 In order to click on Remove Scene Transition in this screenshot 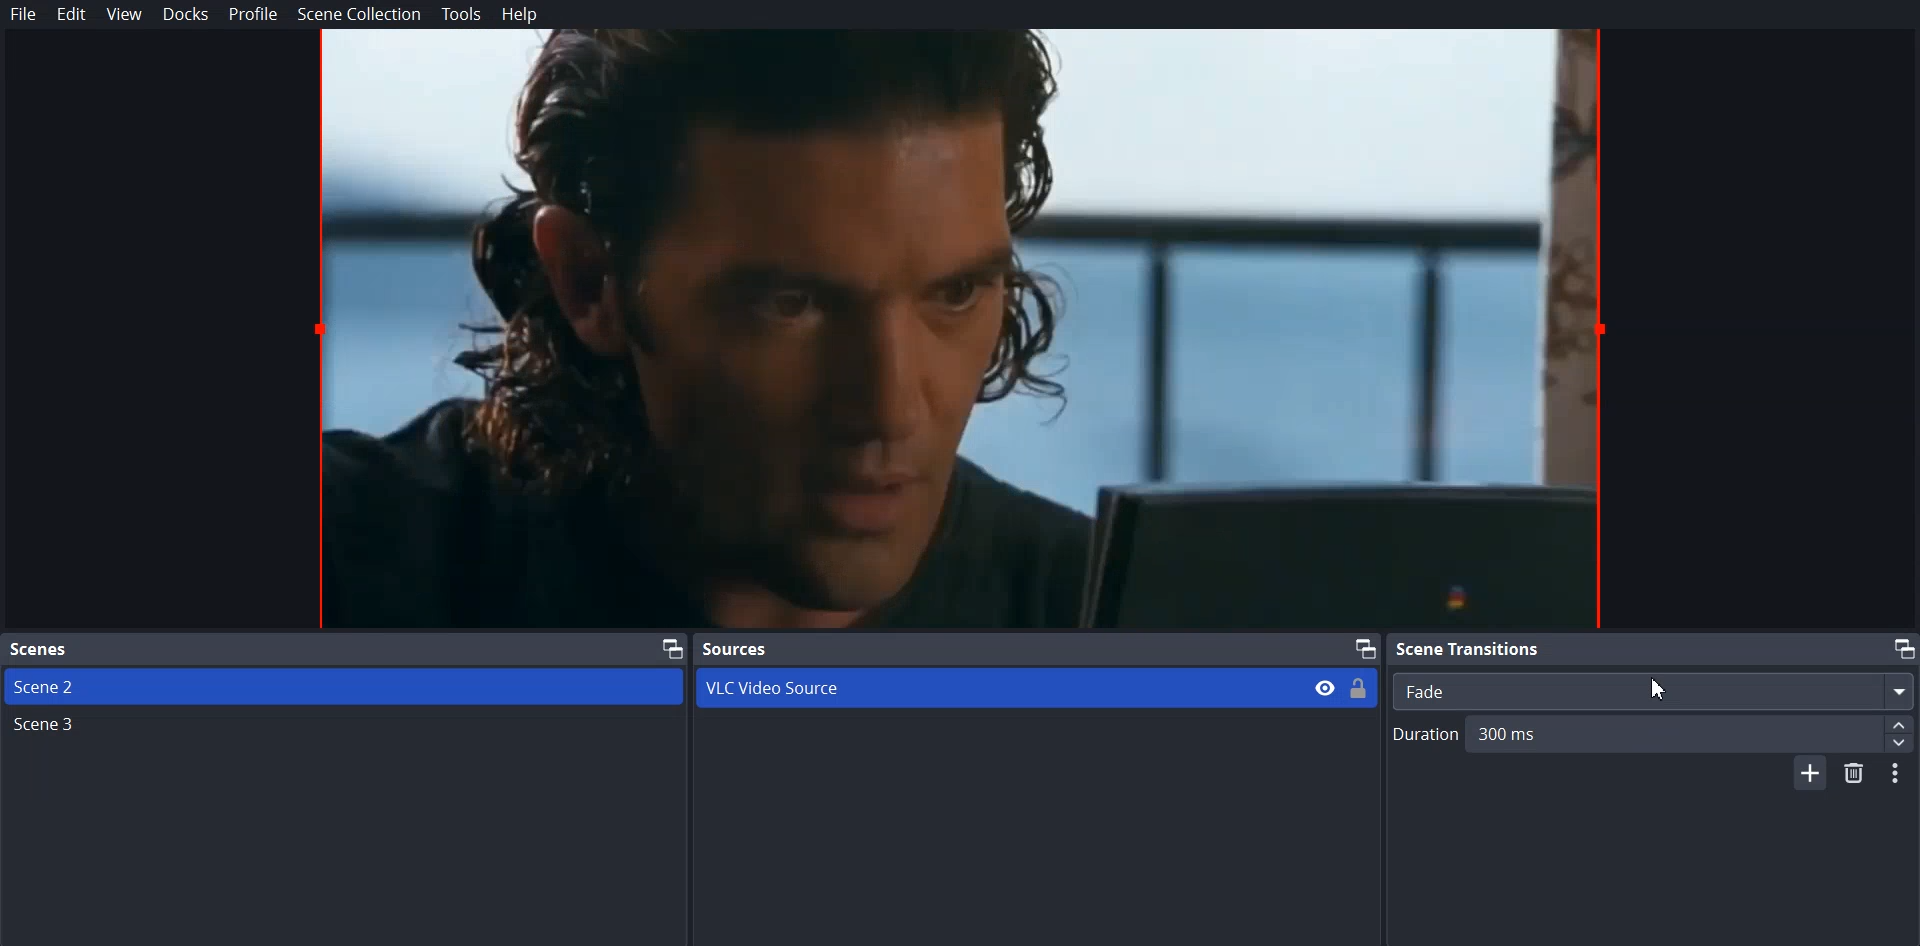, I will do `click(1855, 775)`.